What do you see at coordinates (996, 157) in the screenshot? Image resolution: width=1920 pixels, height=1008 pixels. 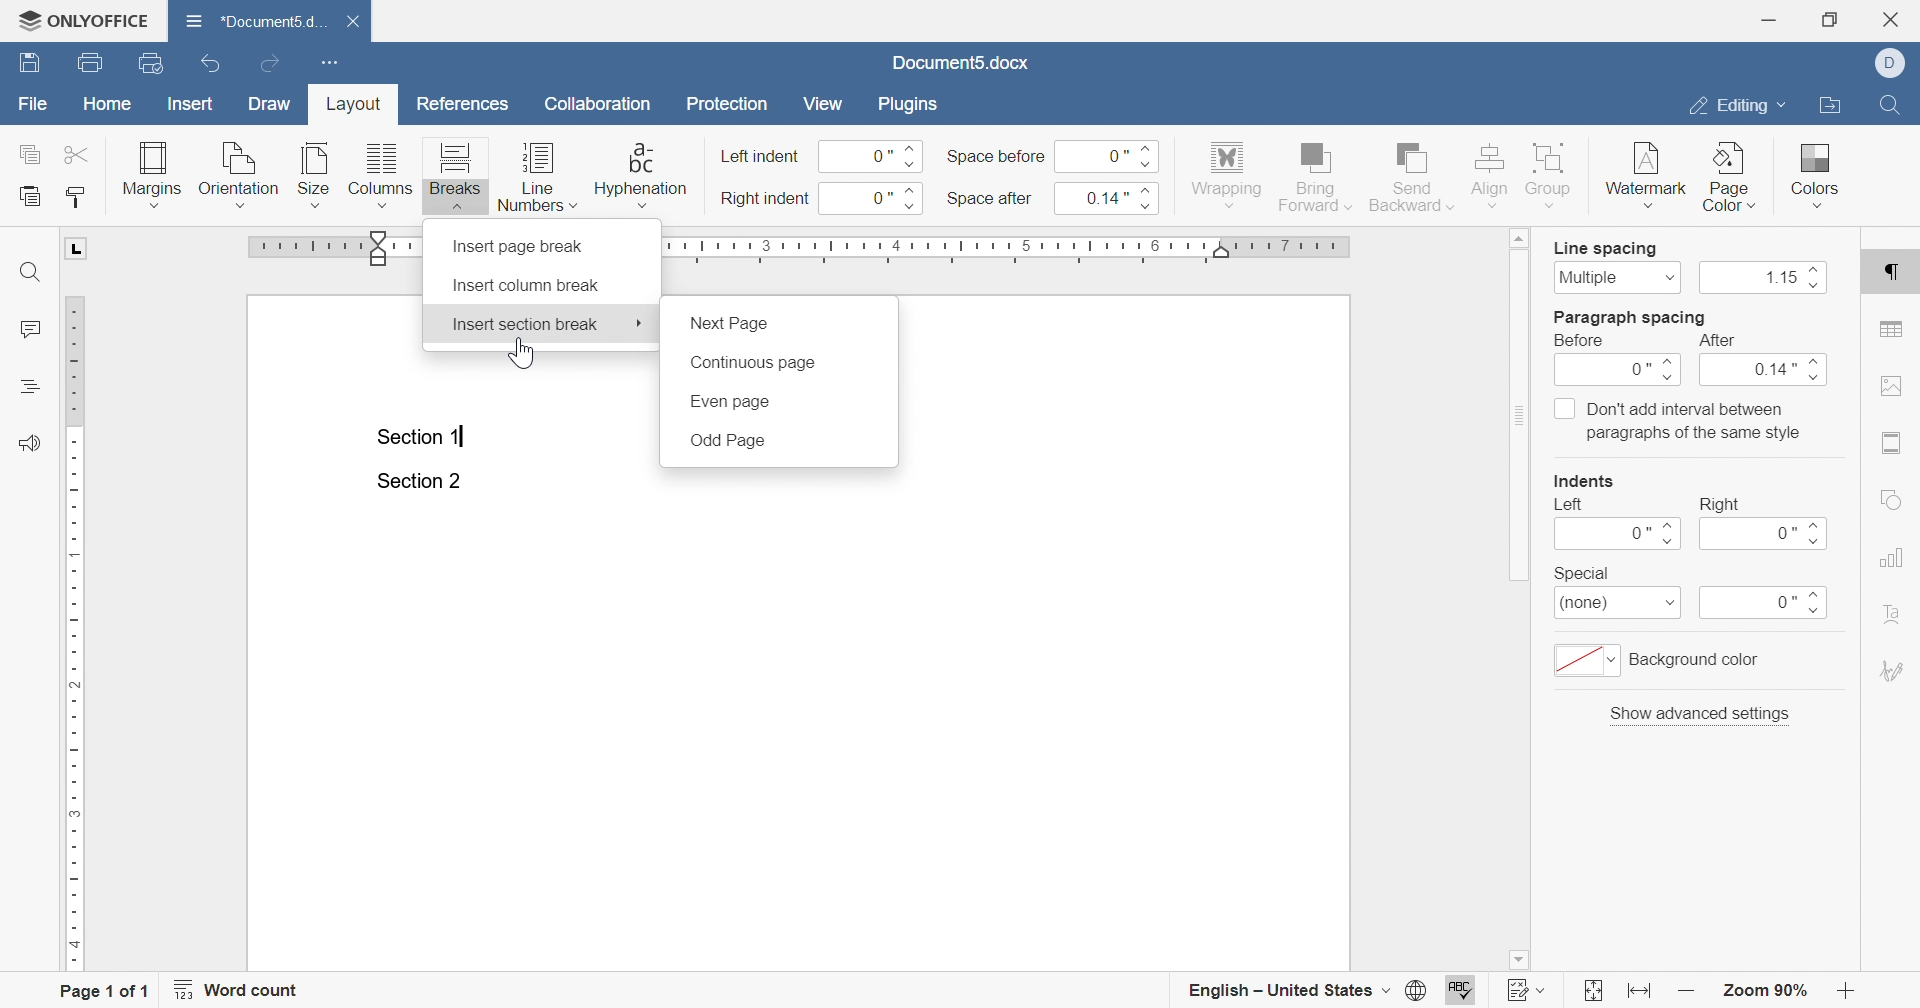 I see `space before` at bounding box center [996, 157].